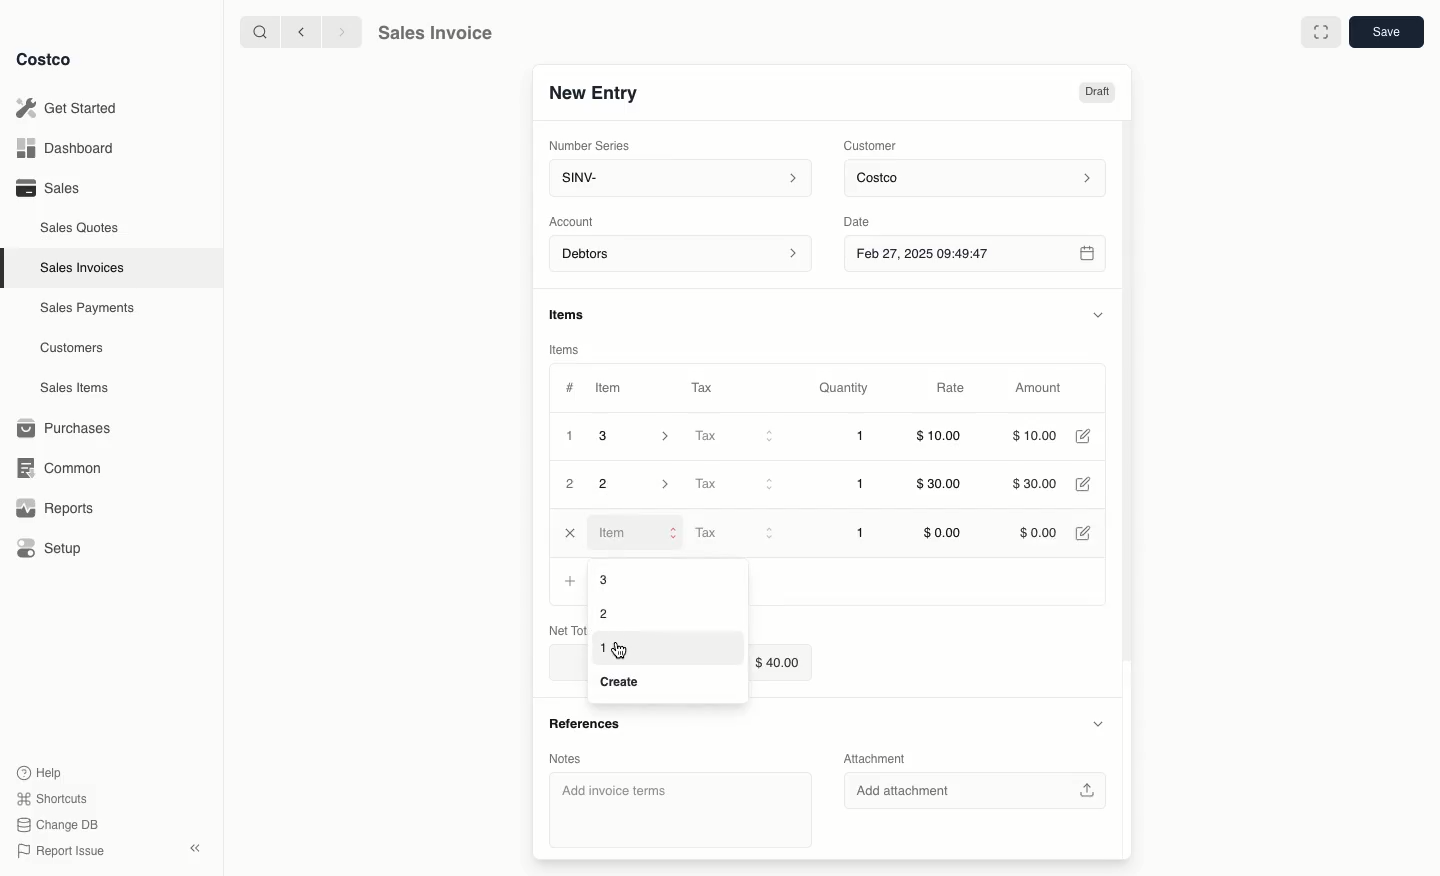  Describe the element at coordinates (87, 306) in the screenshot. I see `‘Sales Payments` at that location.